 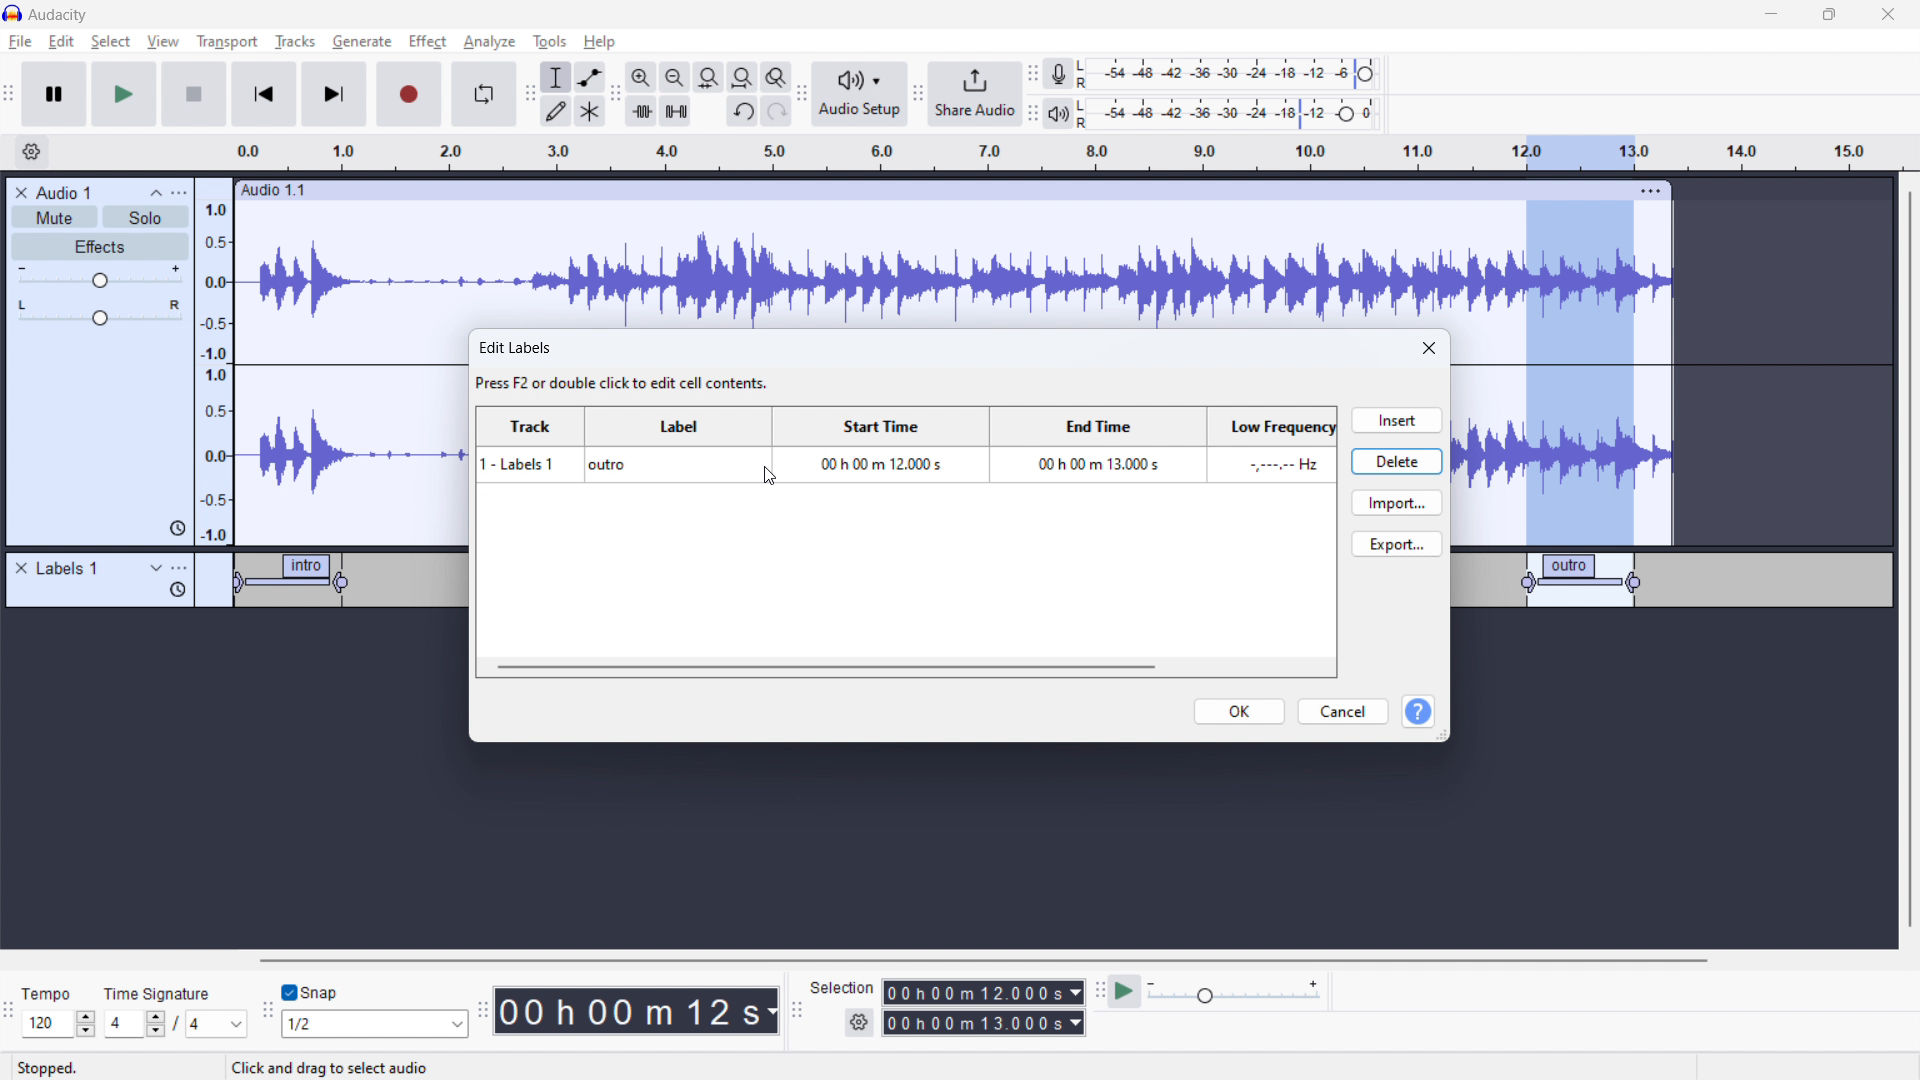 I want to click on audio setup toolbar, so click(x=801, y=94).